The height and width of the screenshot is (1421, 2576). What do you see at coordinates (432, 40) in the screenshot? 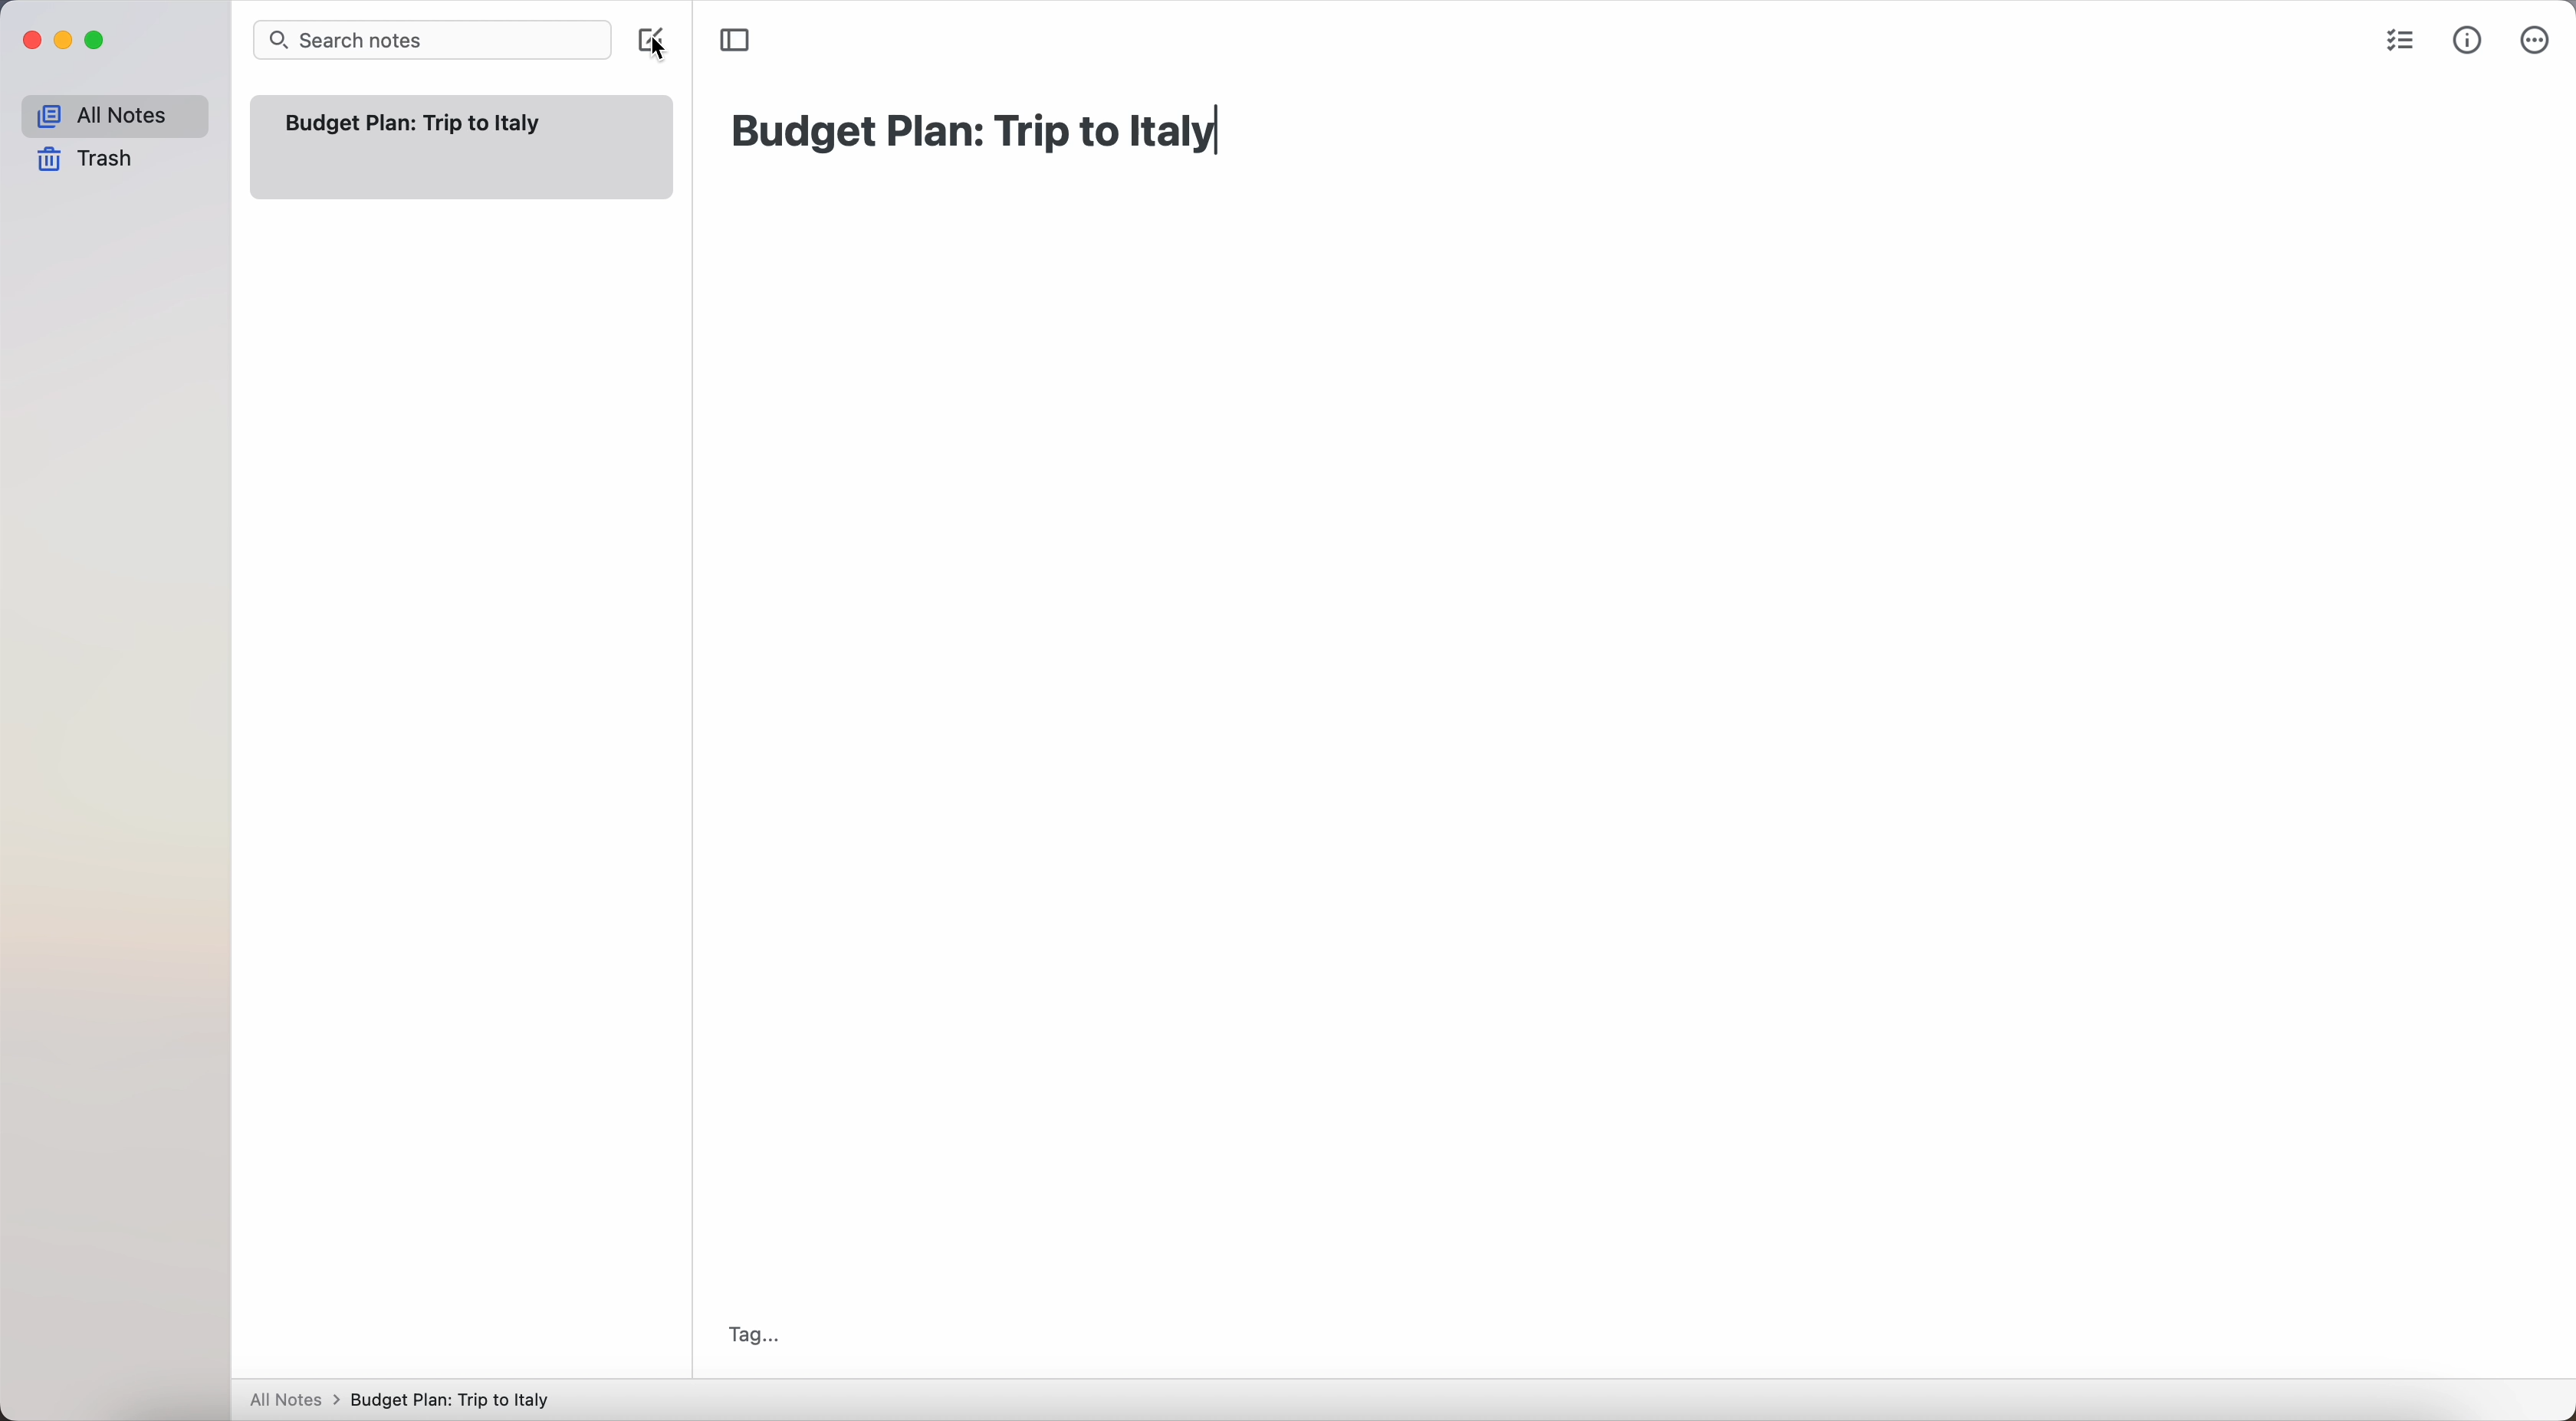
I see `search bar` at bounding box center [432, 40].